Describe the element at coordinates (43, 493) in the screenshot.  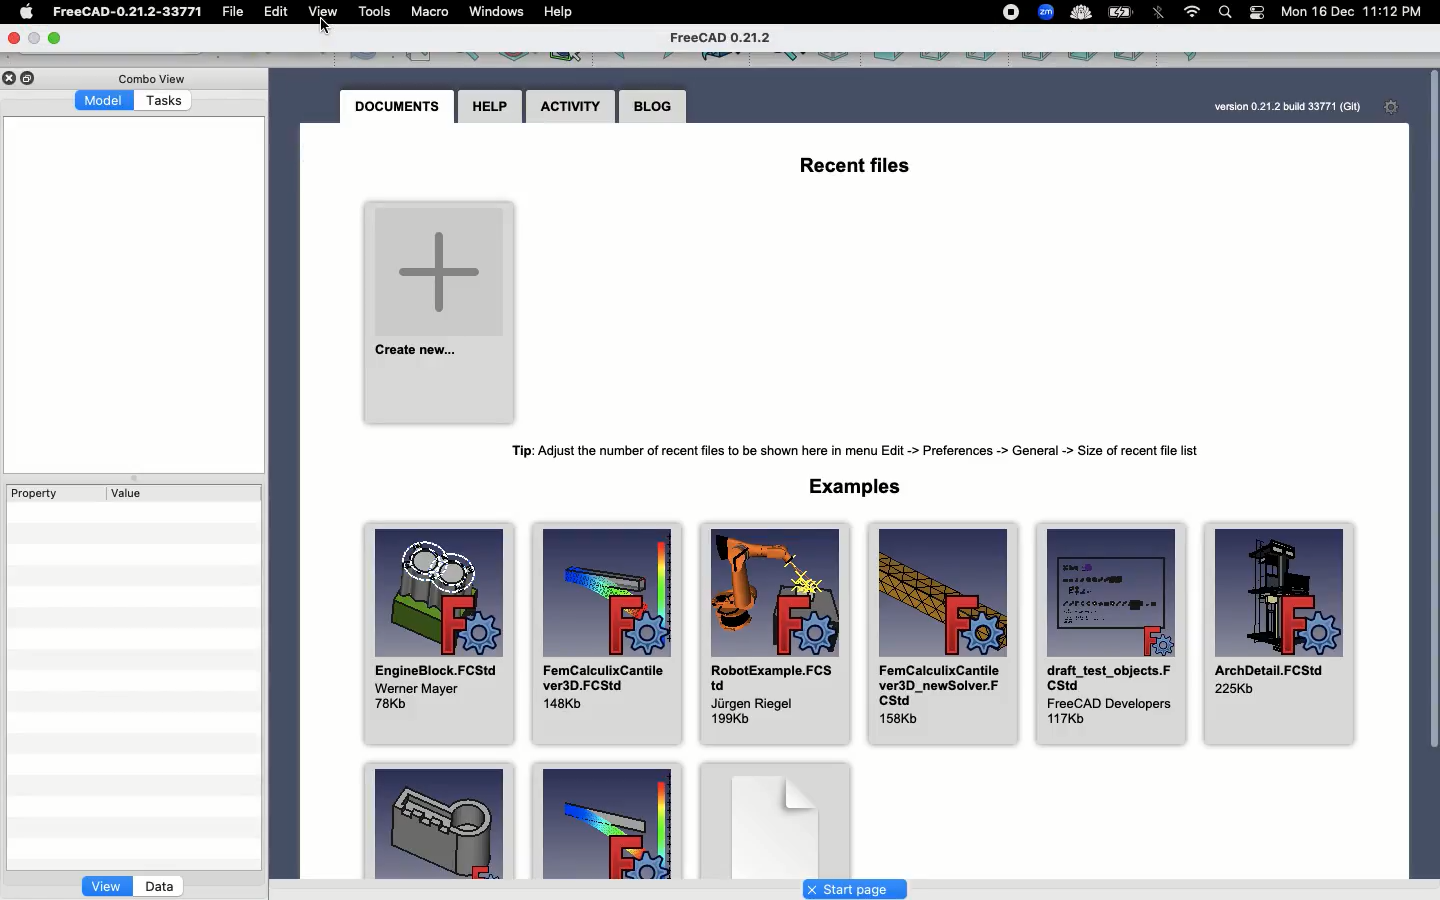
I see `Property ` at that location.